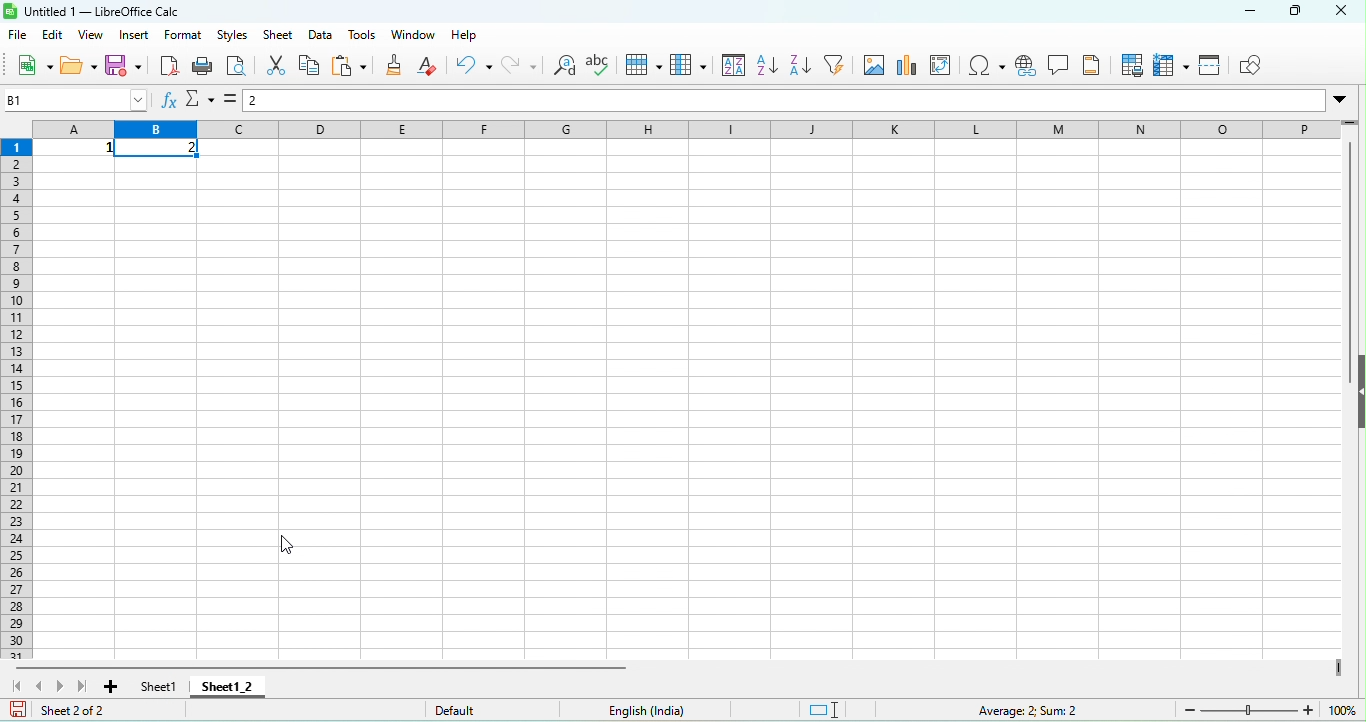  I want to click on data, so click(319, 33).